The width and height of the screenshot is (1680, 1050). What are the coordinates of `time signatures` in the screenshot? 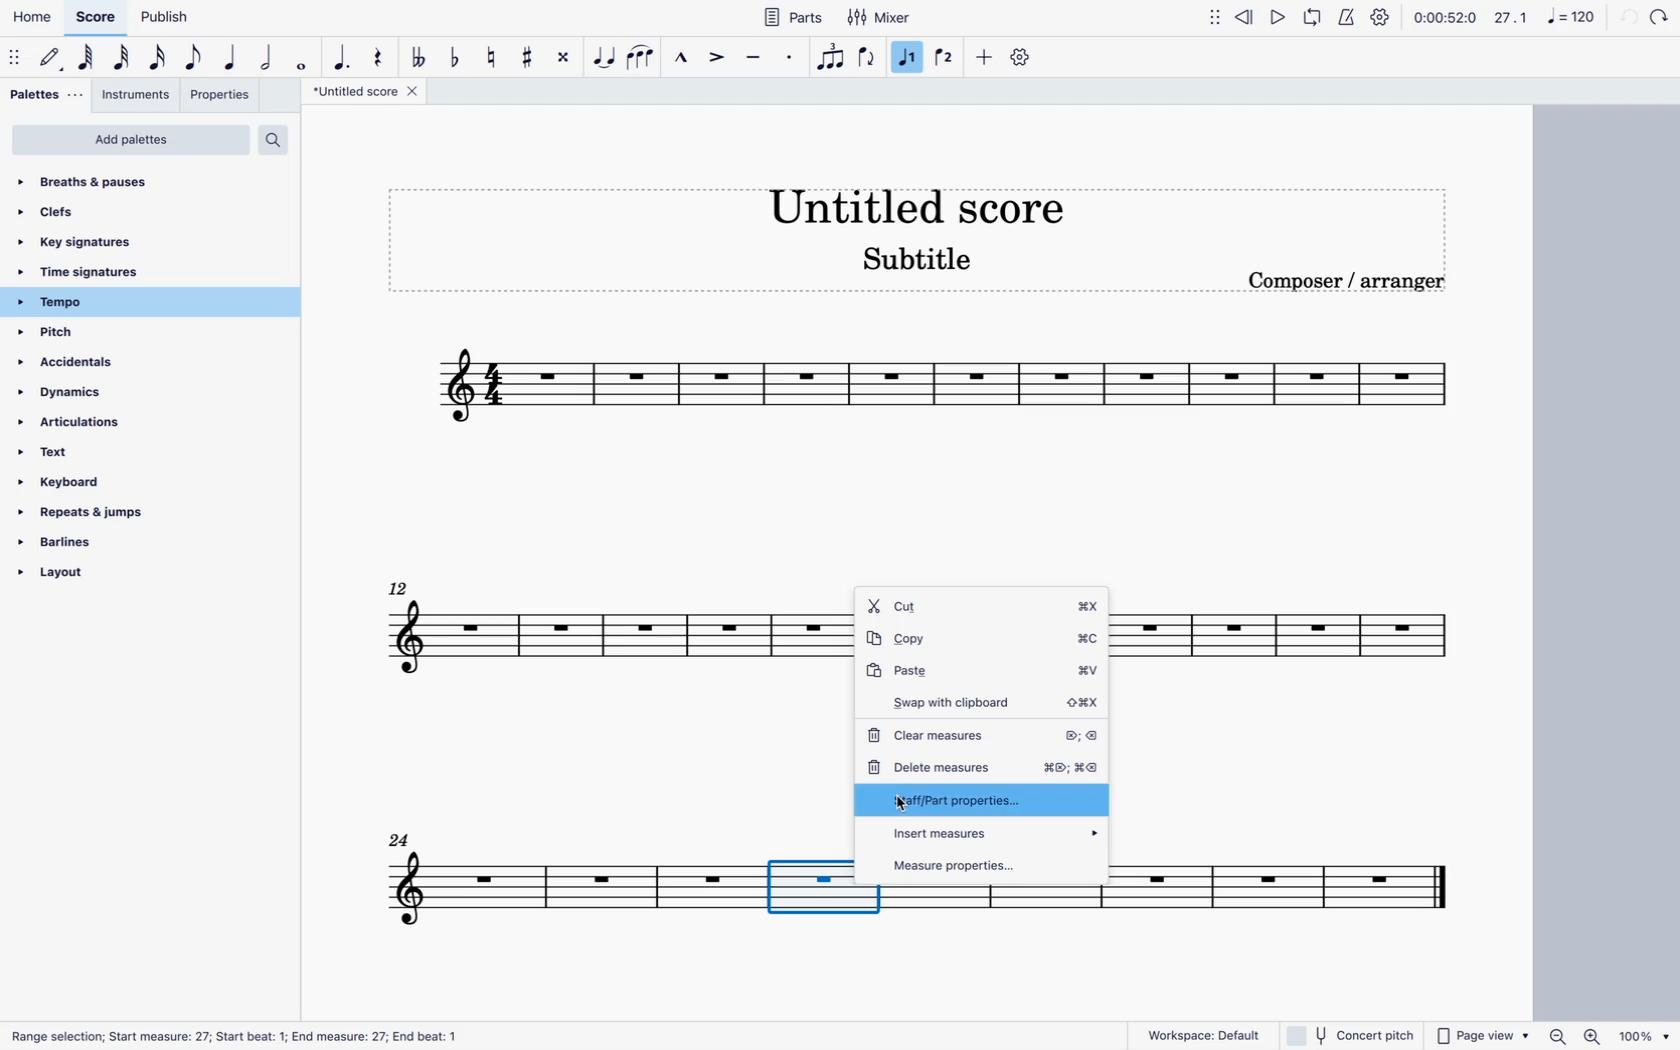 It's located at (92, 274).